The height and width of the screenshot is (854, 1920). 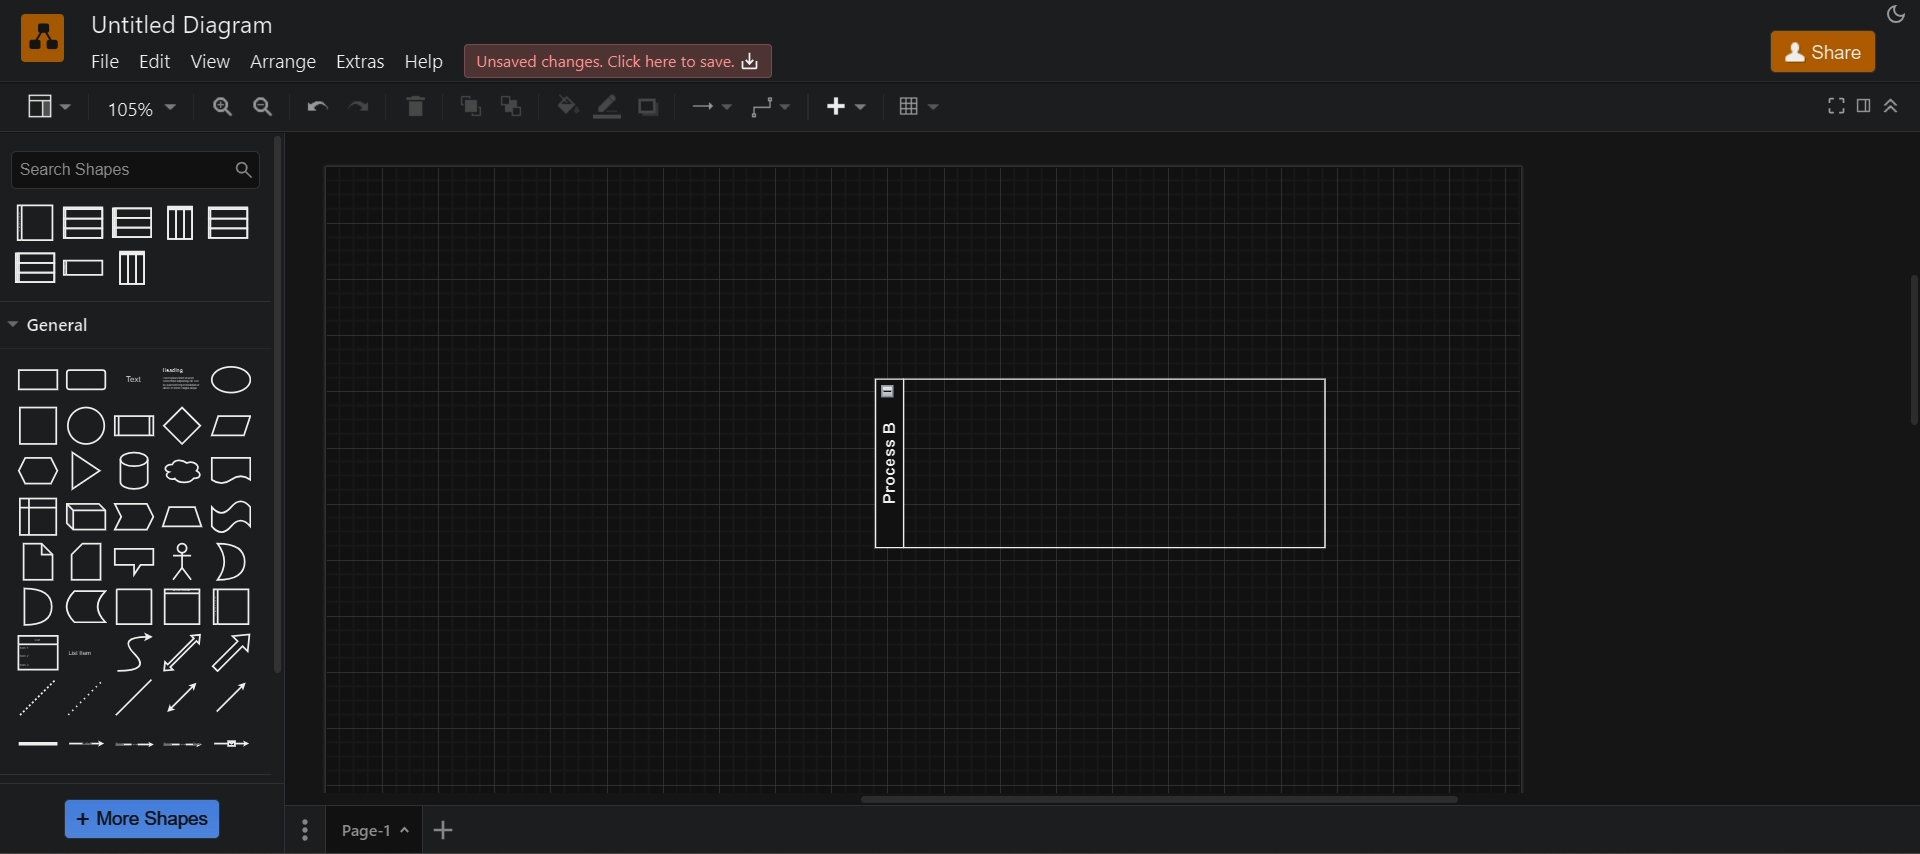 I want to click on actor, so click(x=181, y=561).